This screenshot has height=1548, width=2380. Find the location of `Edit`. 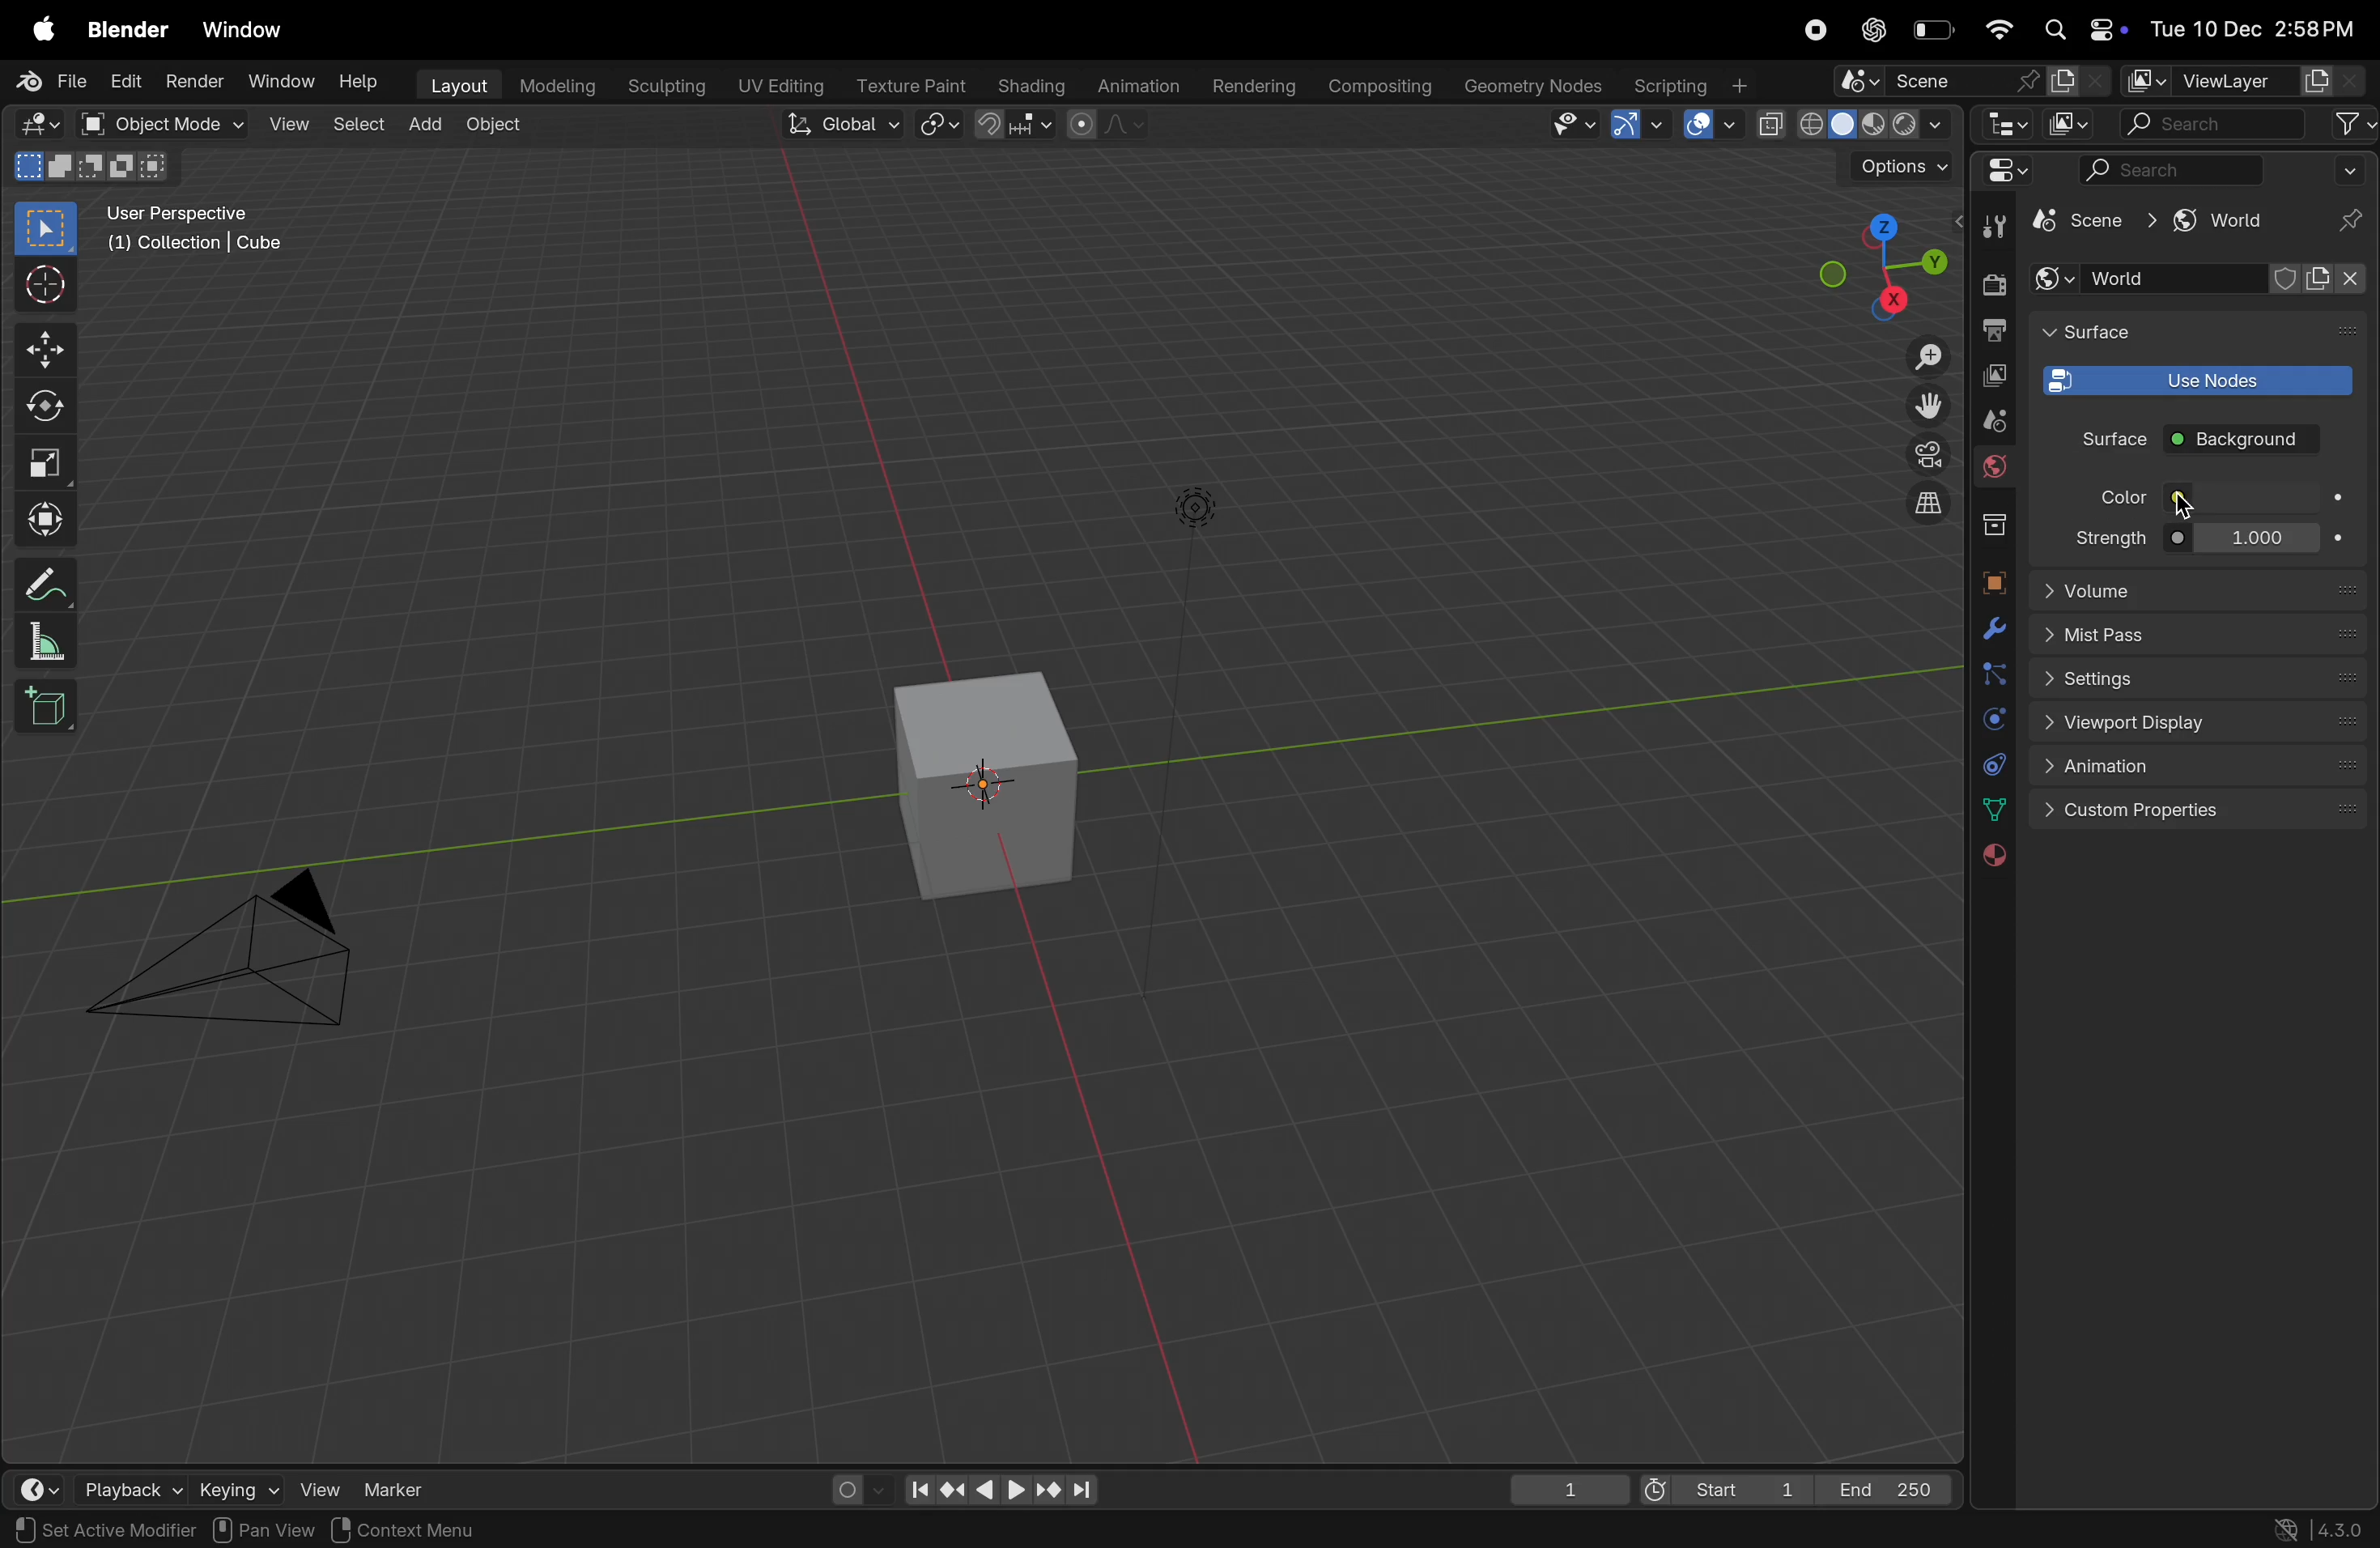

Edit is located at coordinates (124, 82).